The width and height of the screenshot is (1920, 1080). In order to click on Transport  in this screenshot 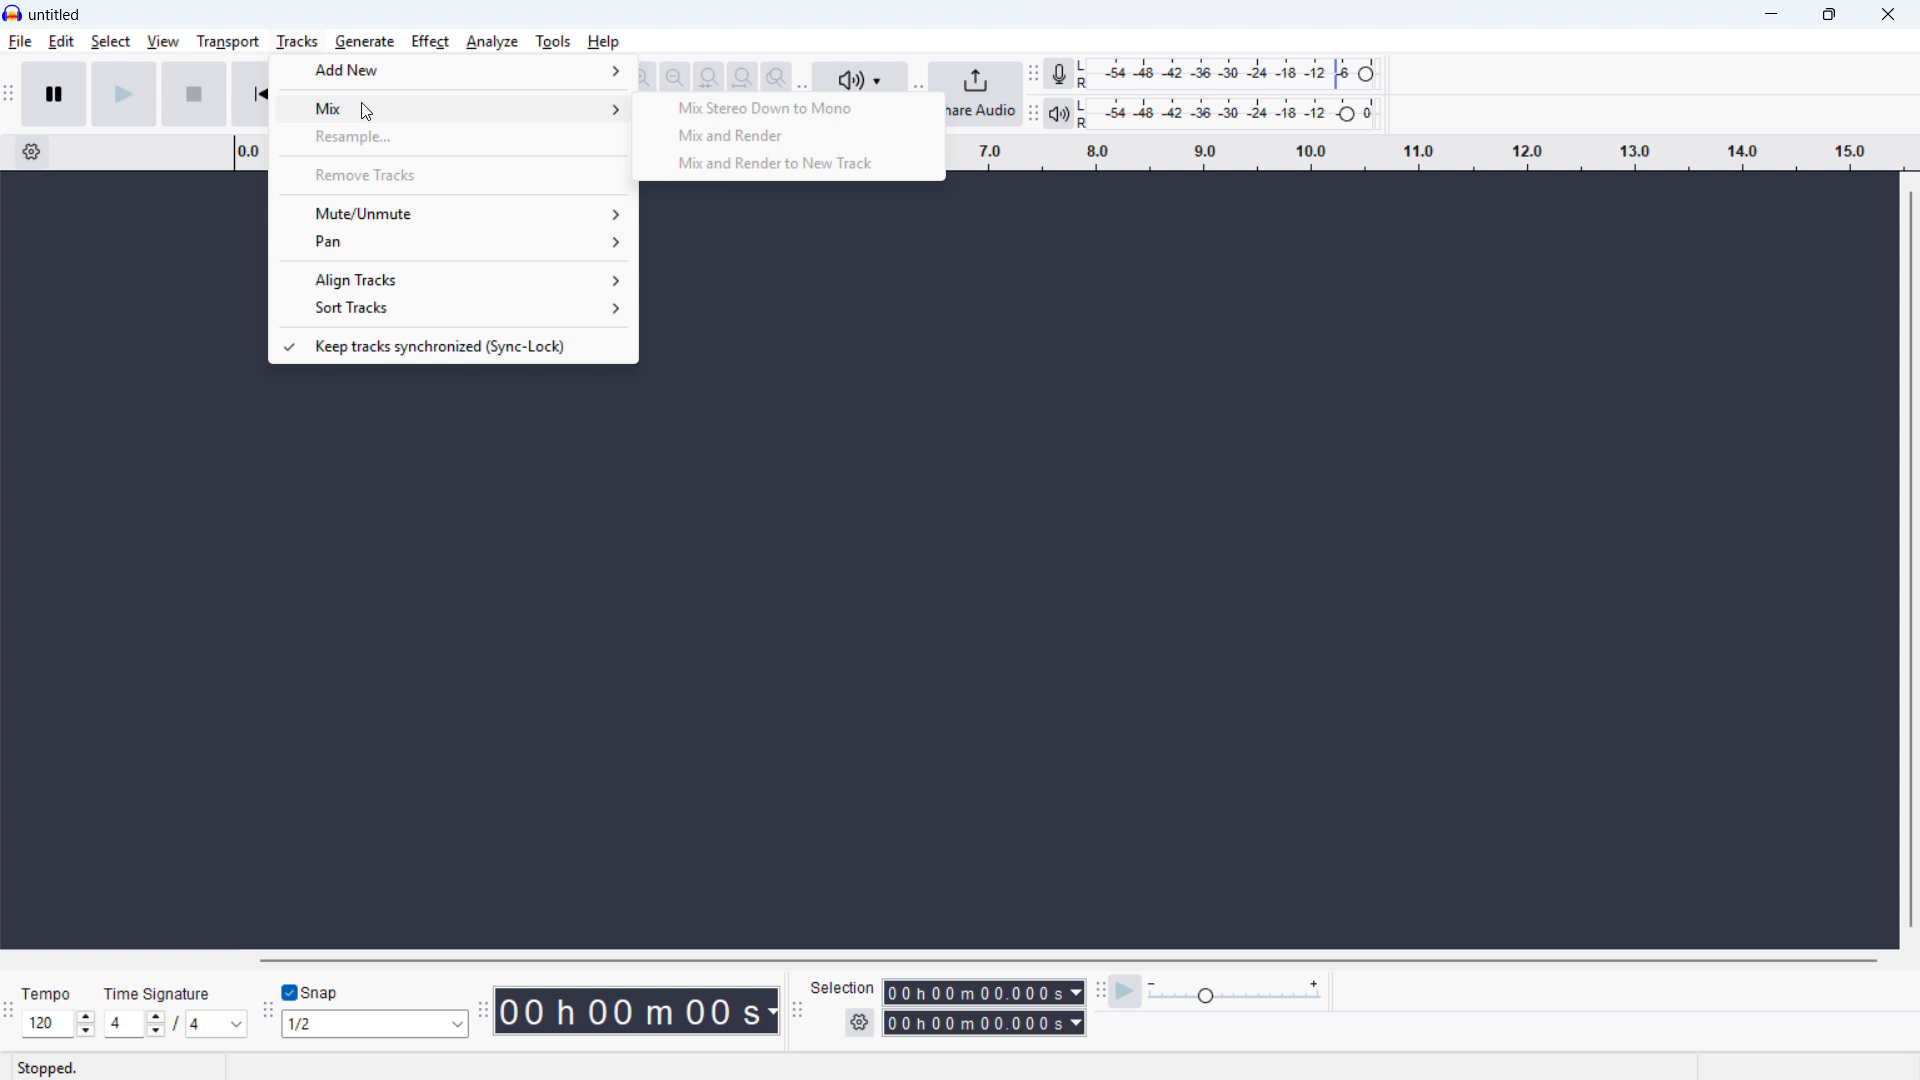, I will do `click(228, 41)`.